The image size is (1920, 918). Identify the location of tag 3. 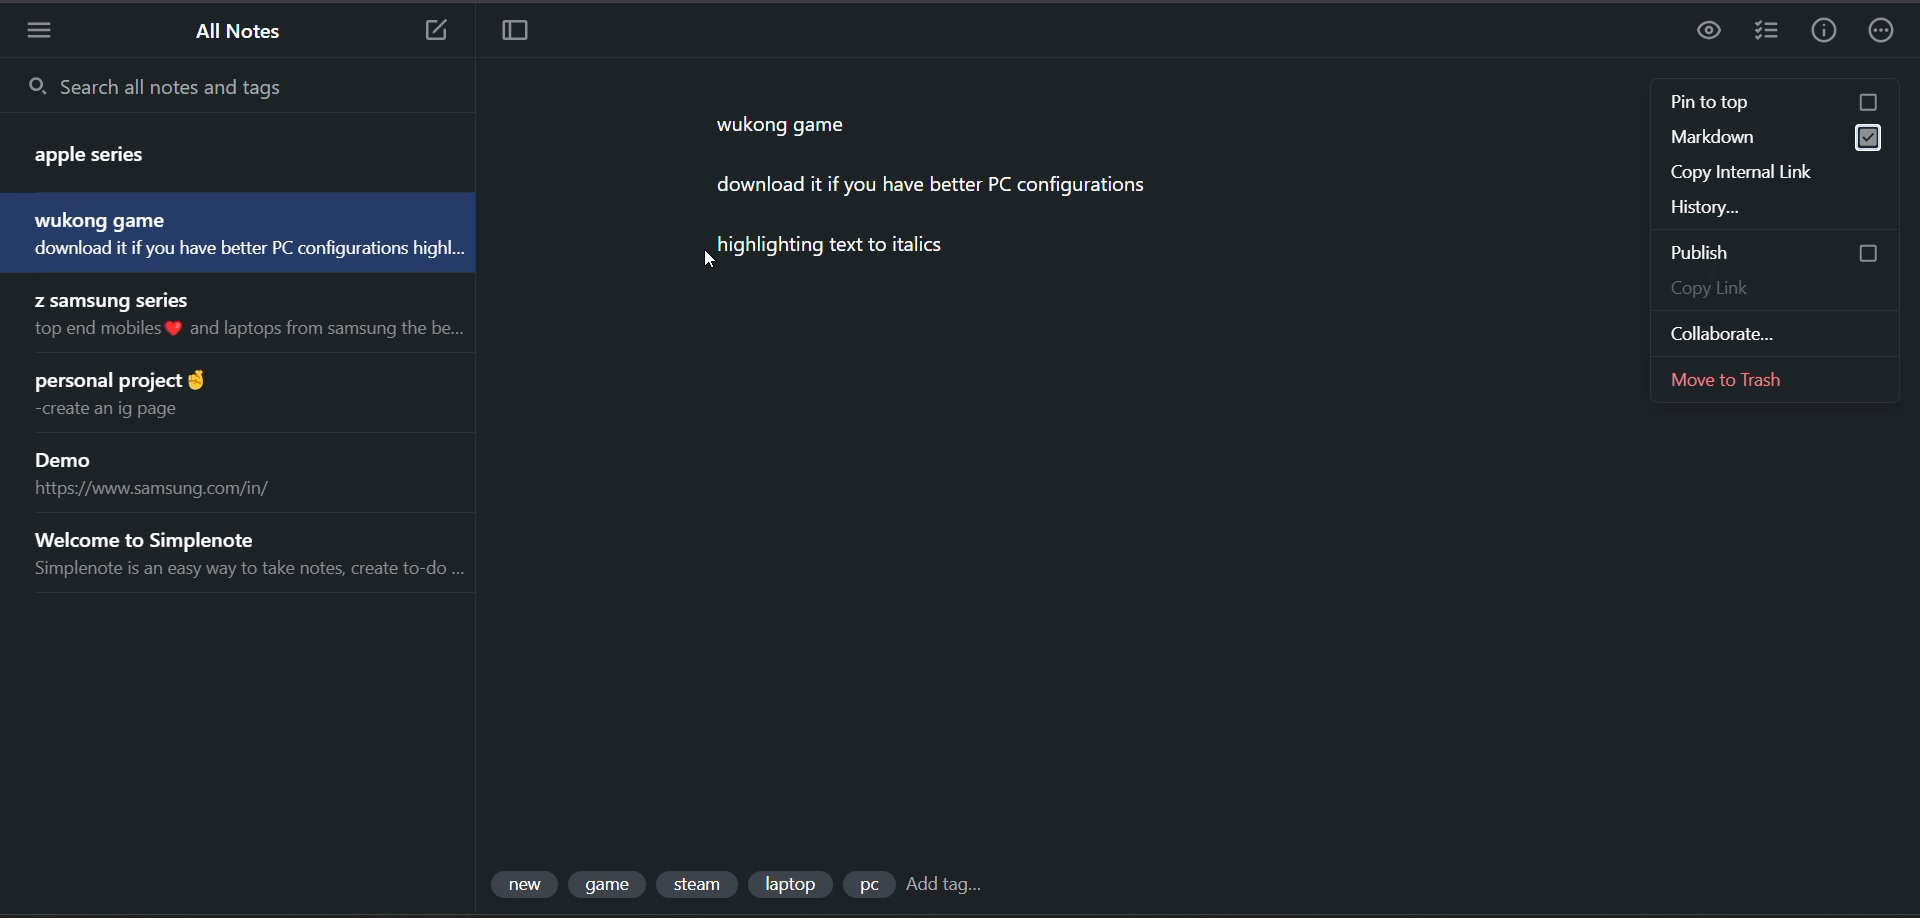
(700, 885).